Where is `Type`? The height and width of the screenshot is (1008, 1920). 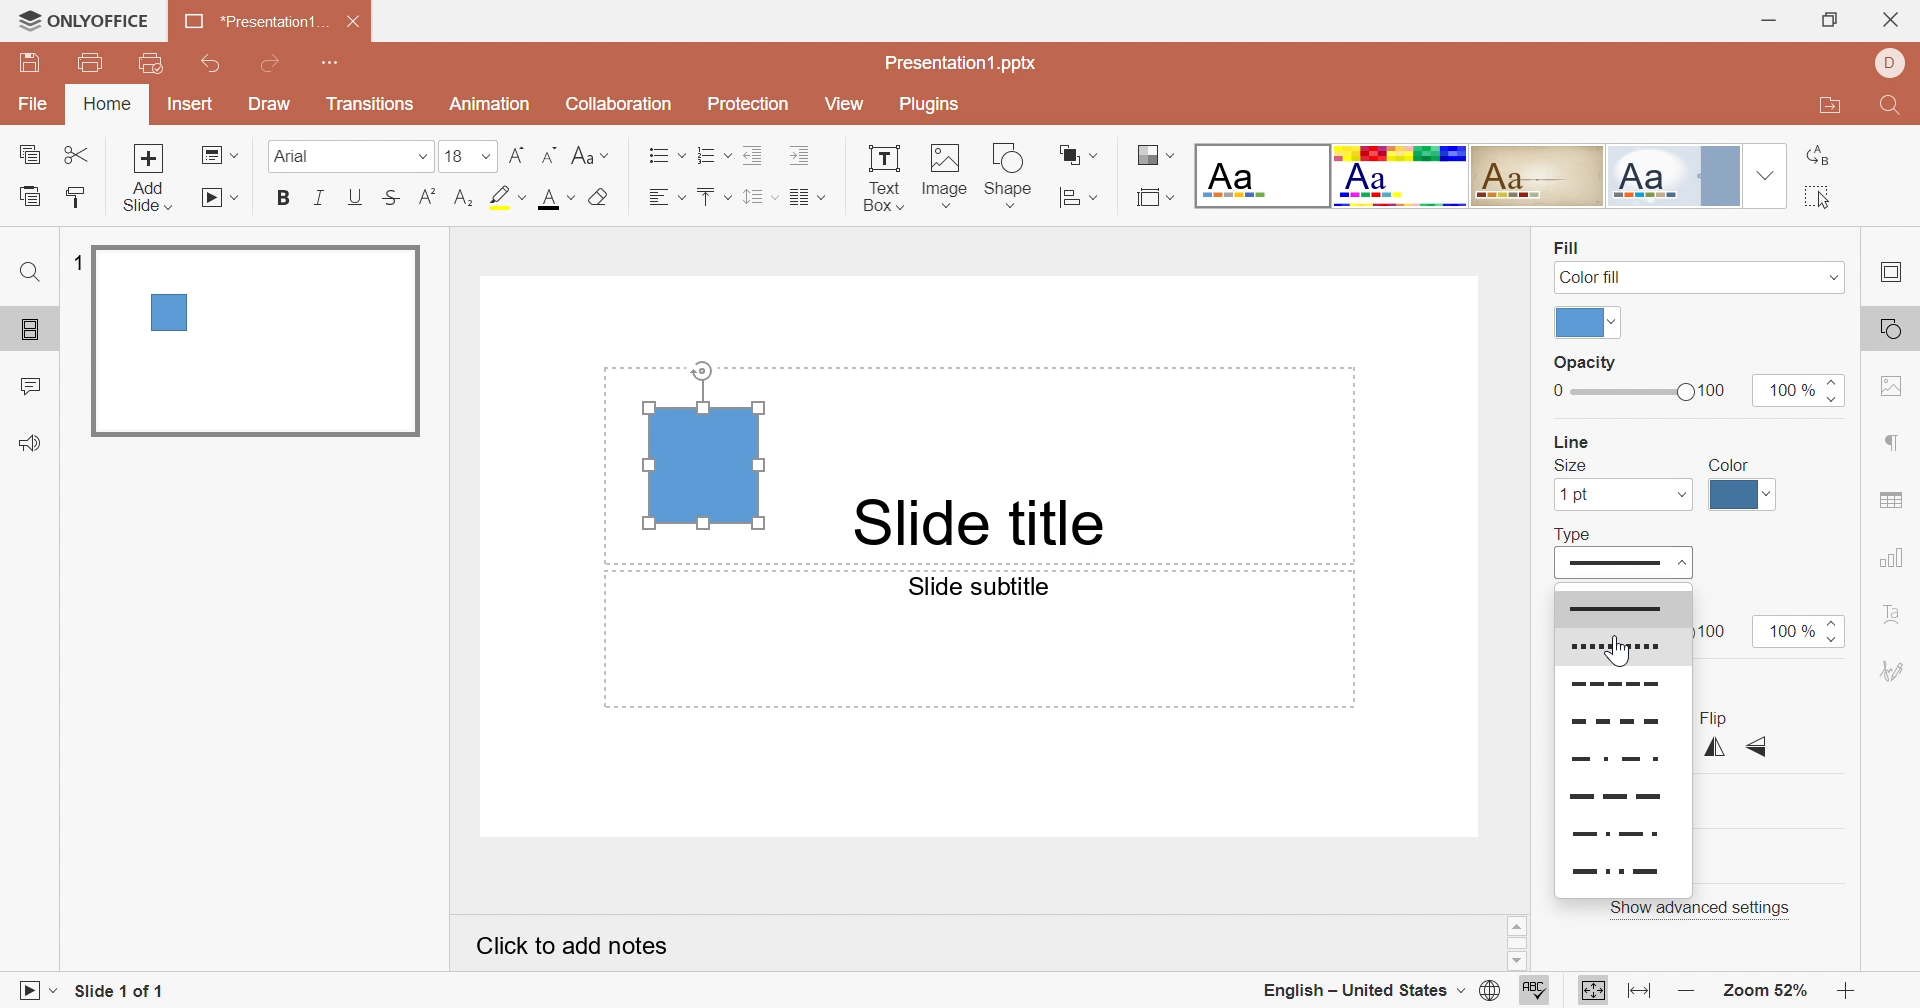
Type is located at coordinates (1576, 532).